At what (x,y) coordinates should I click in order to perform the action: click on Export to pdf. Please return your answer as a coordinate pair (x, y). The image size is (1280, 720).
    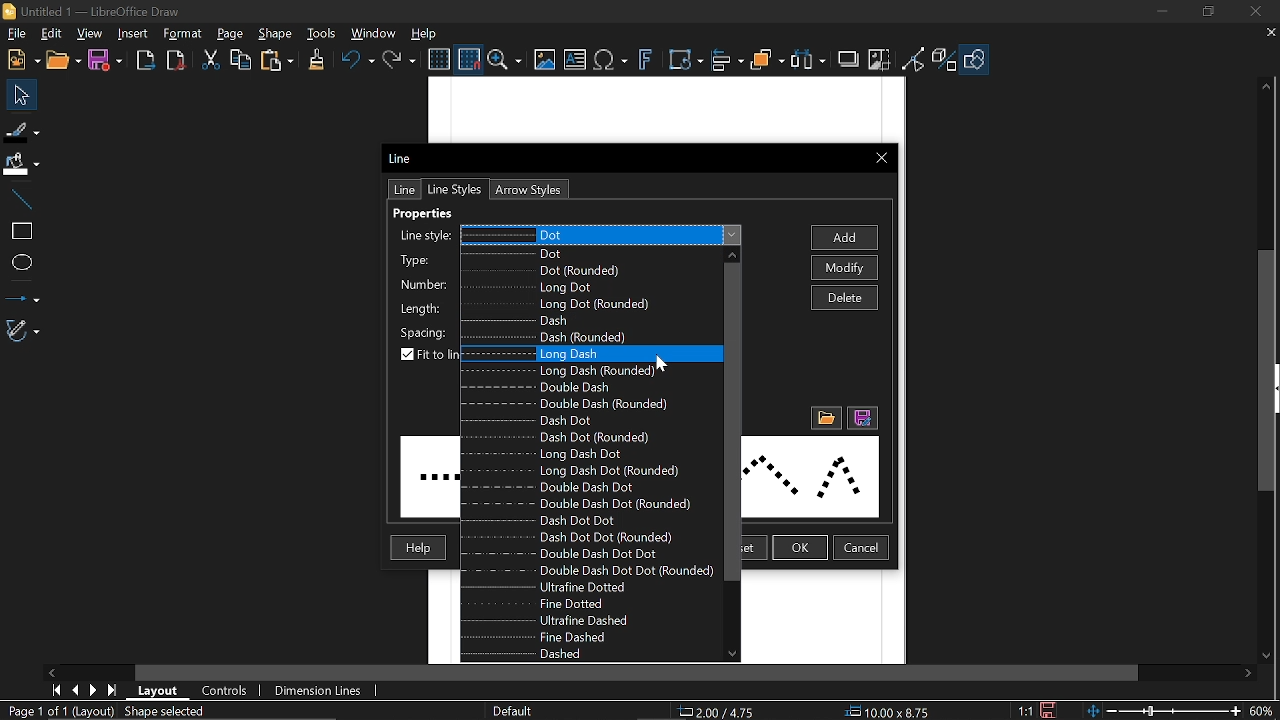
    Looking at the image, I should click on (176, 60).